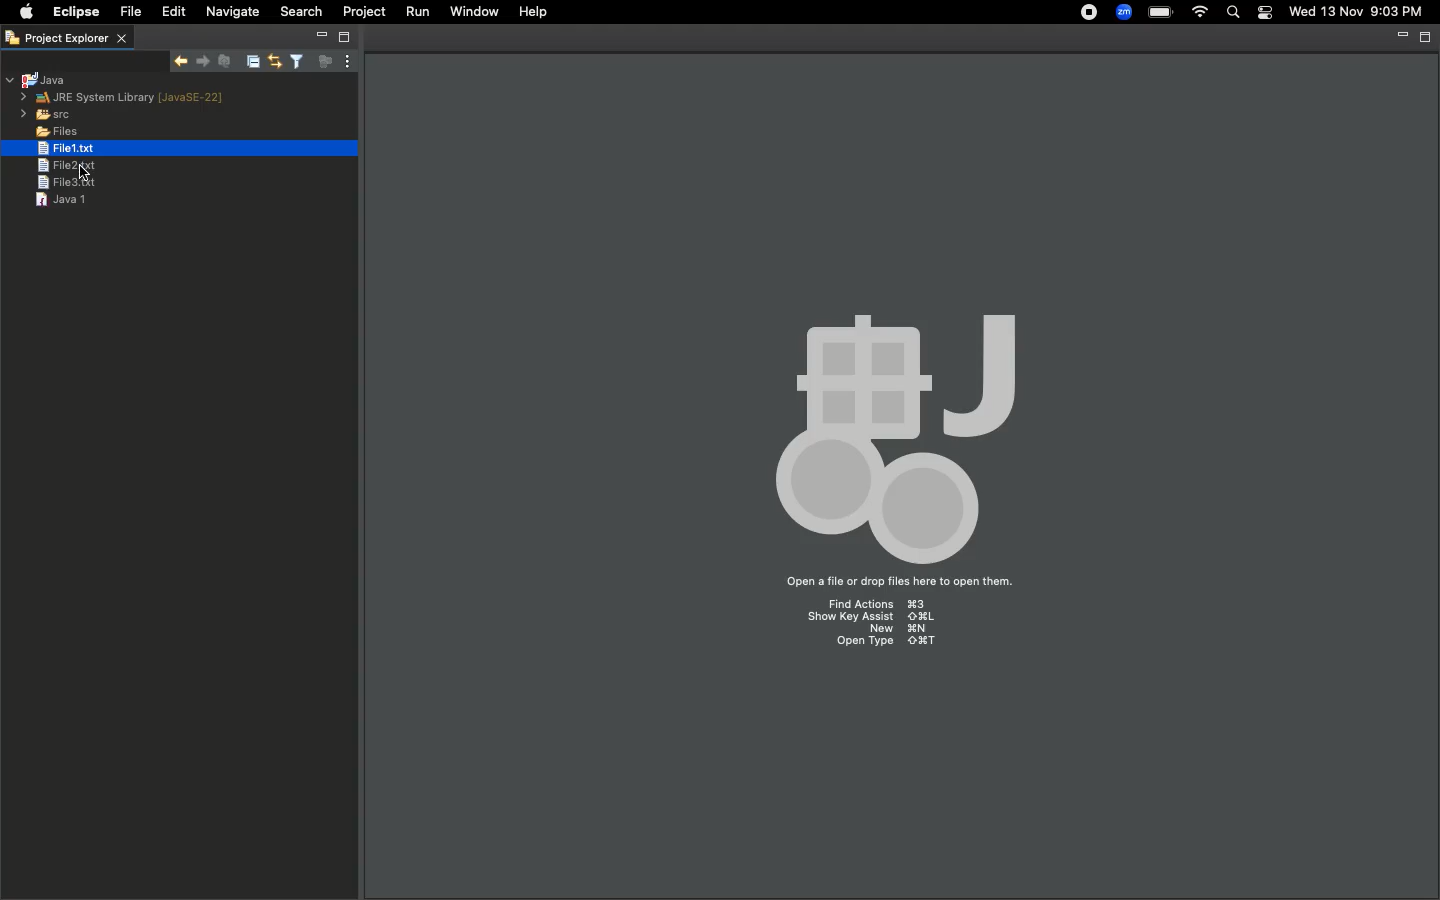 The height and width of the screenshot is (900, 1440). What do you see at coordinates (73, 12) in the screenshot?
I see `Eclipse` at bounding box center [73, 12].